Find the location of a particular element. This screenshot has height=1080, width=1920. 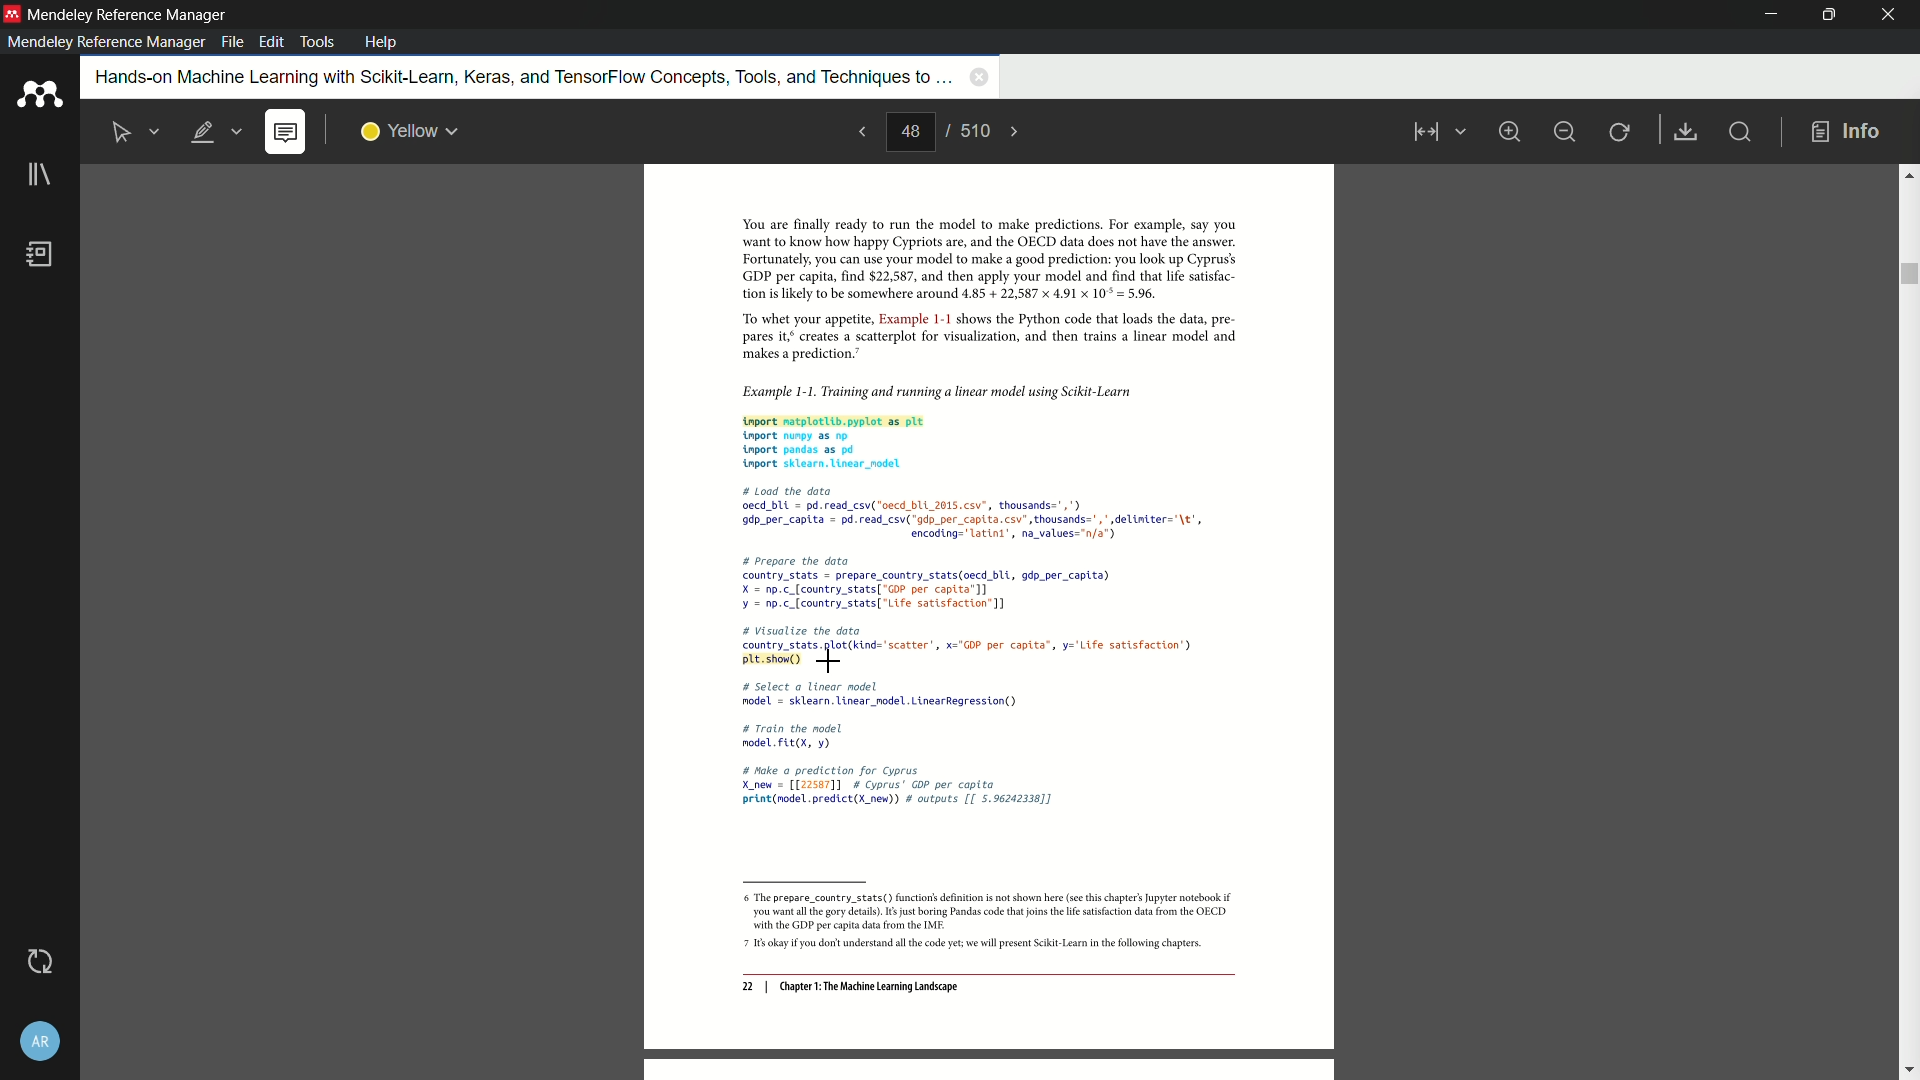

scroll bar is located at coordinates (1907, 274).